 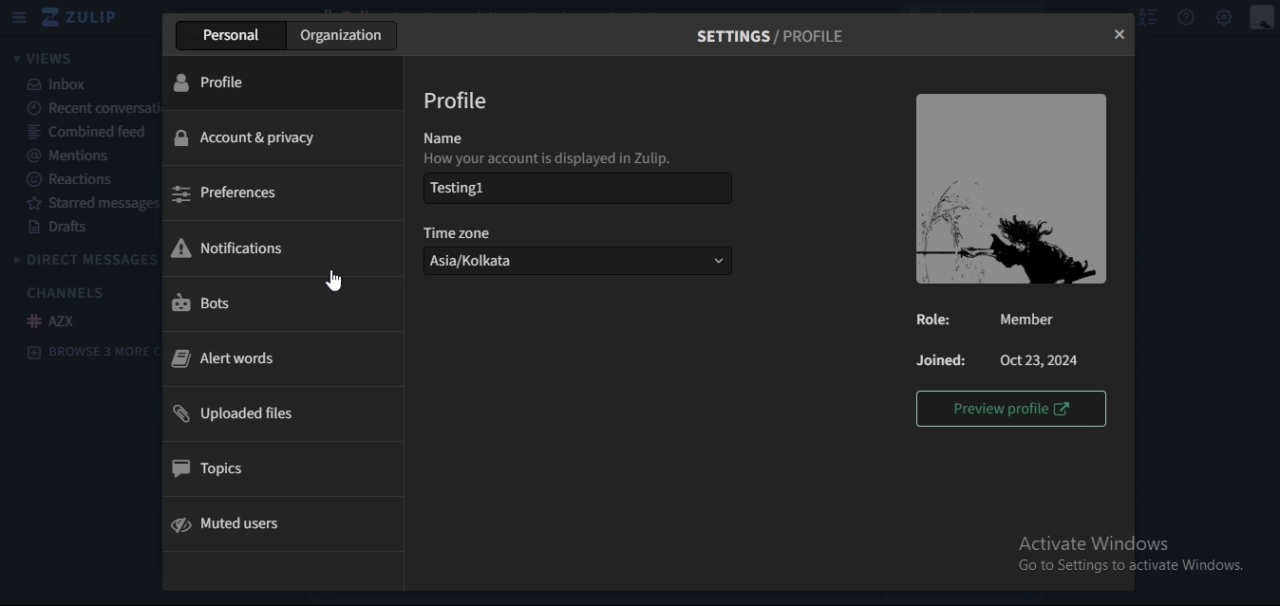 I want to click on close, so click(x=1120, y=33).